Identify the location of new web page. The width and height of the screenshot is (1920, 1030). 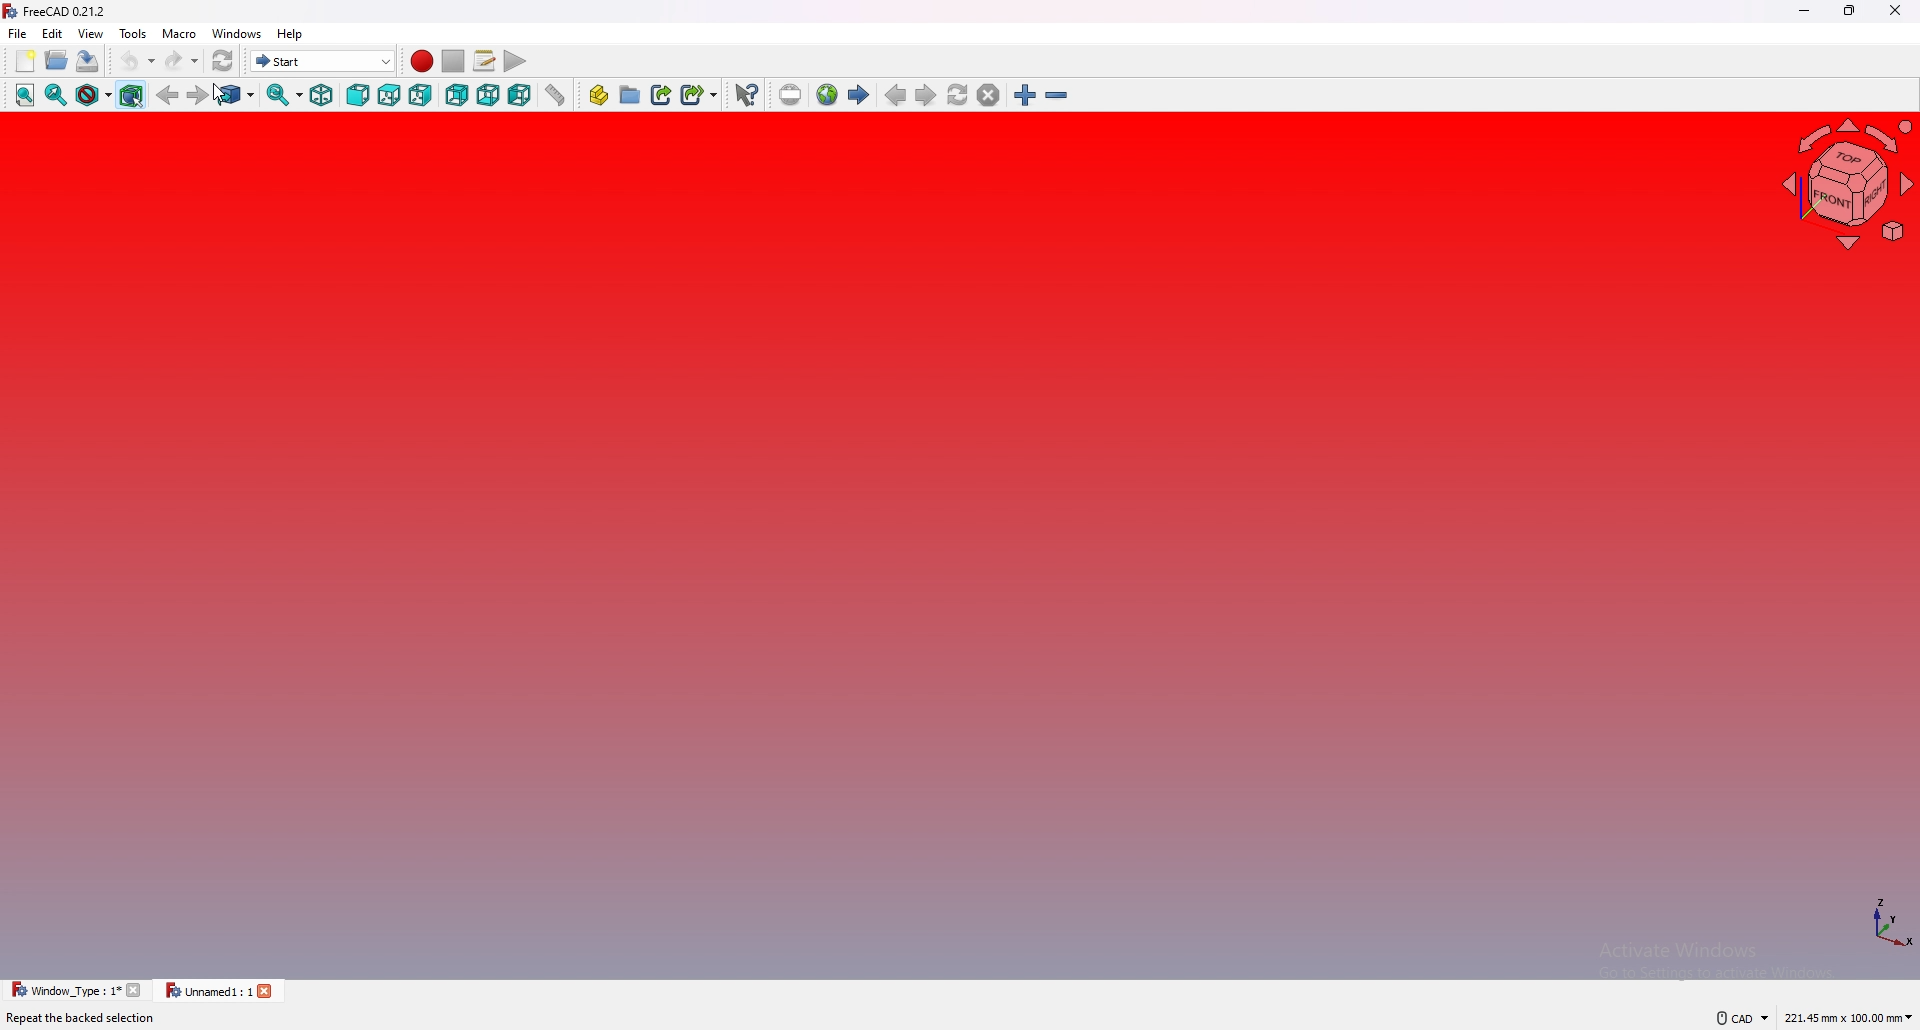
(827, 94).